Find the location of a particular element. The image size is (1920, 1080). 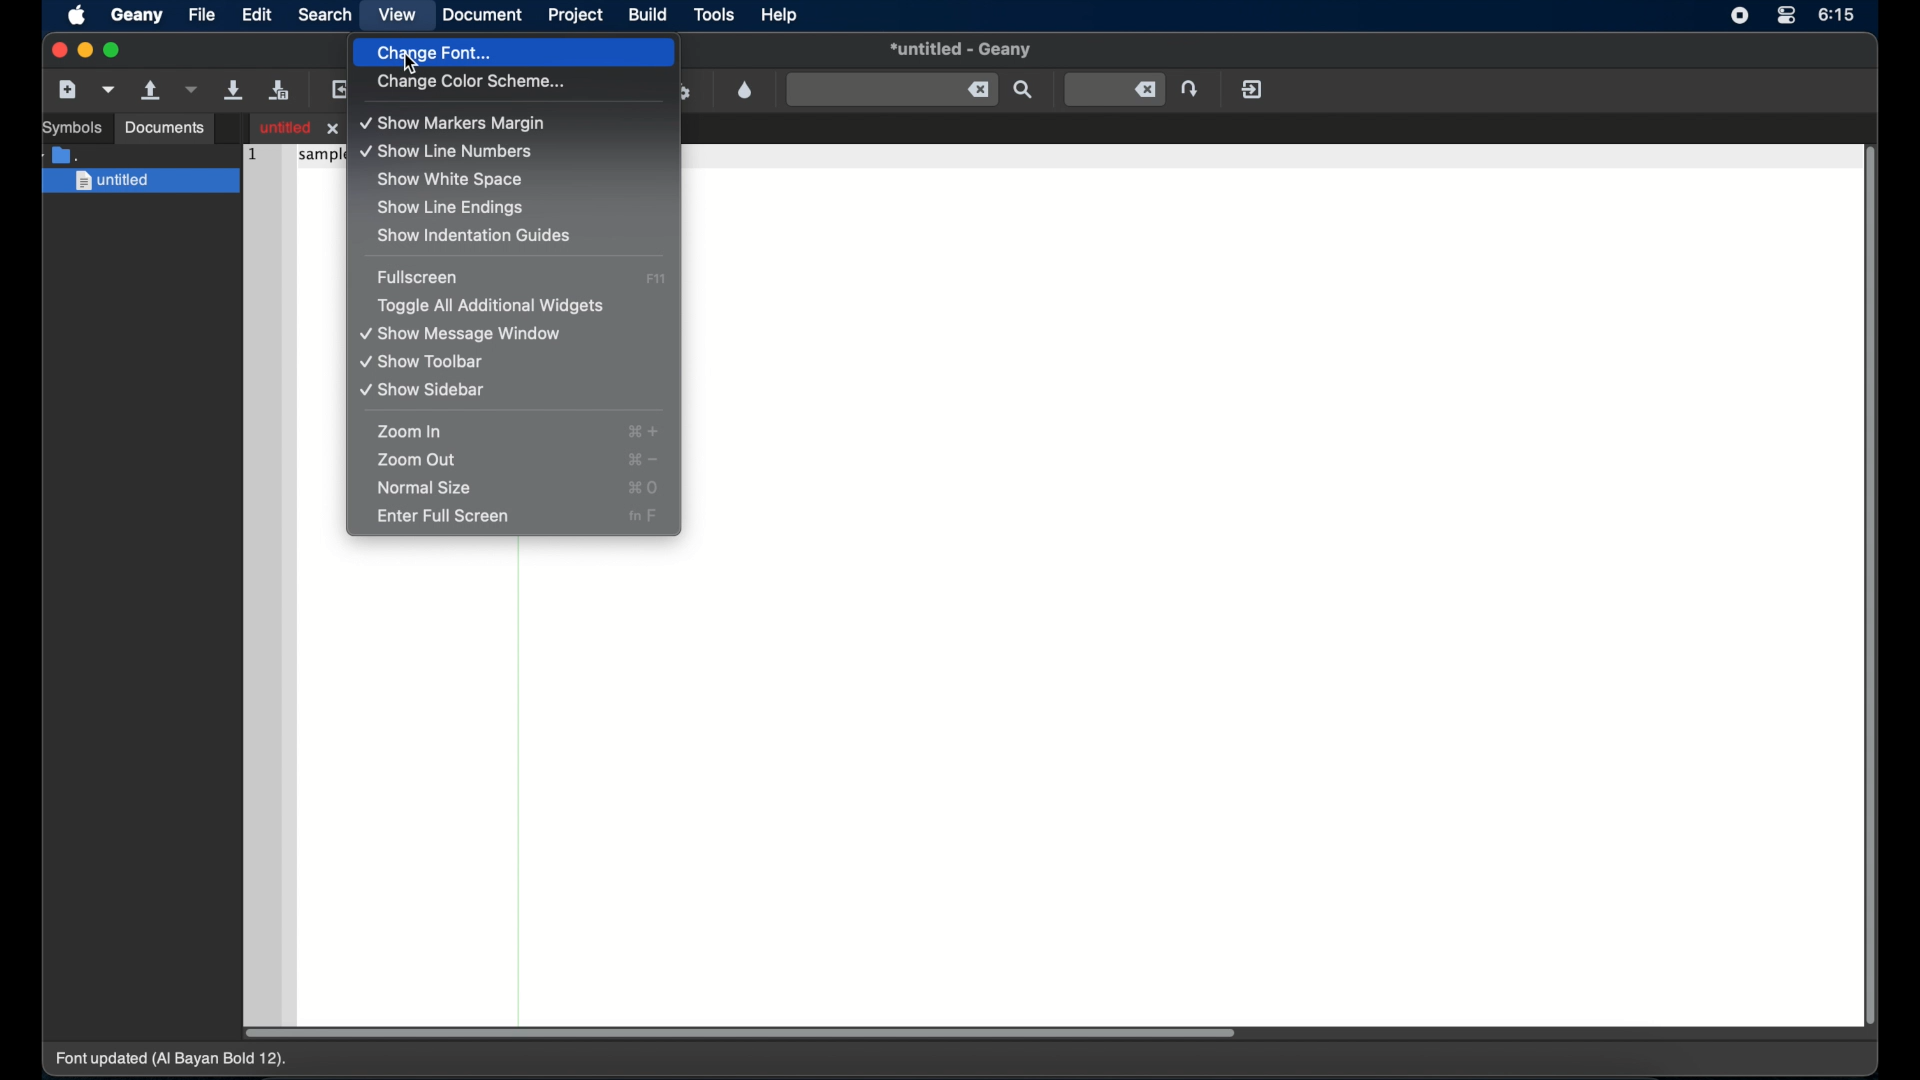

file is located at coordinates (202, 14).